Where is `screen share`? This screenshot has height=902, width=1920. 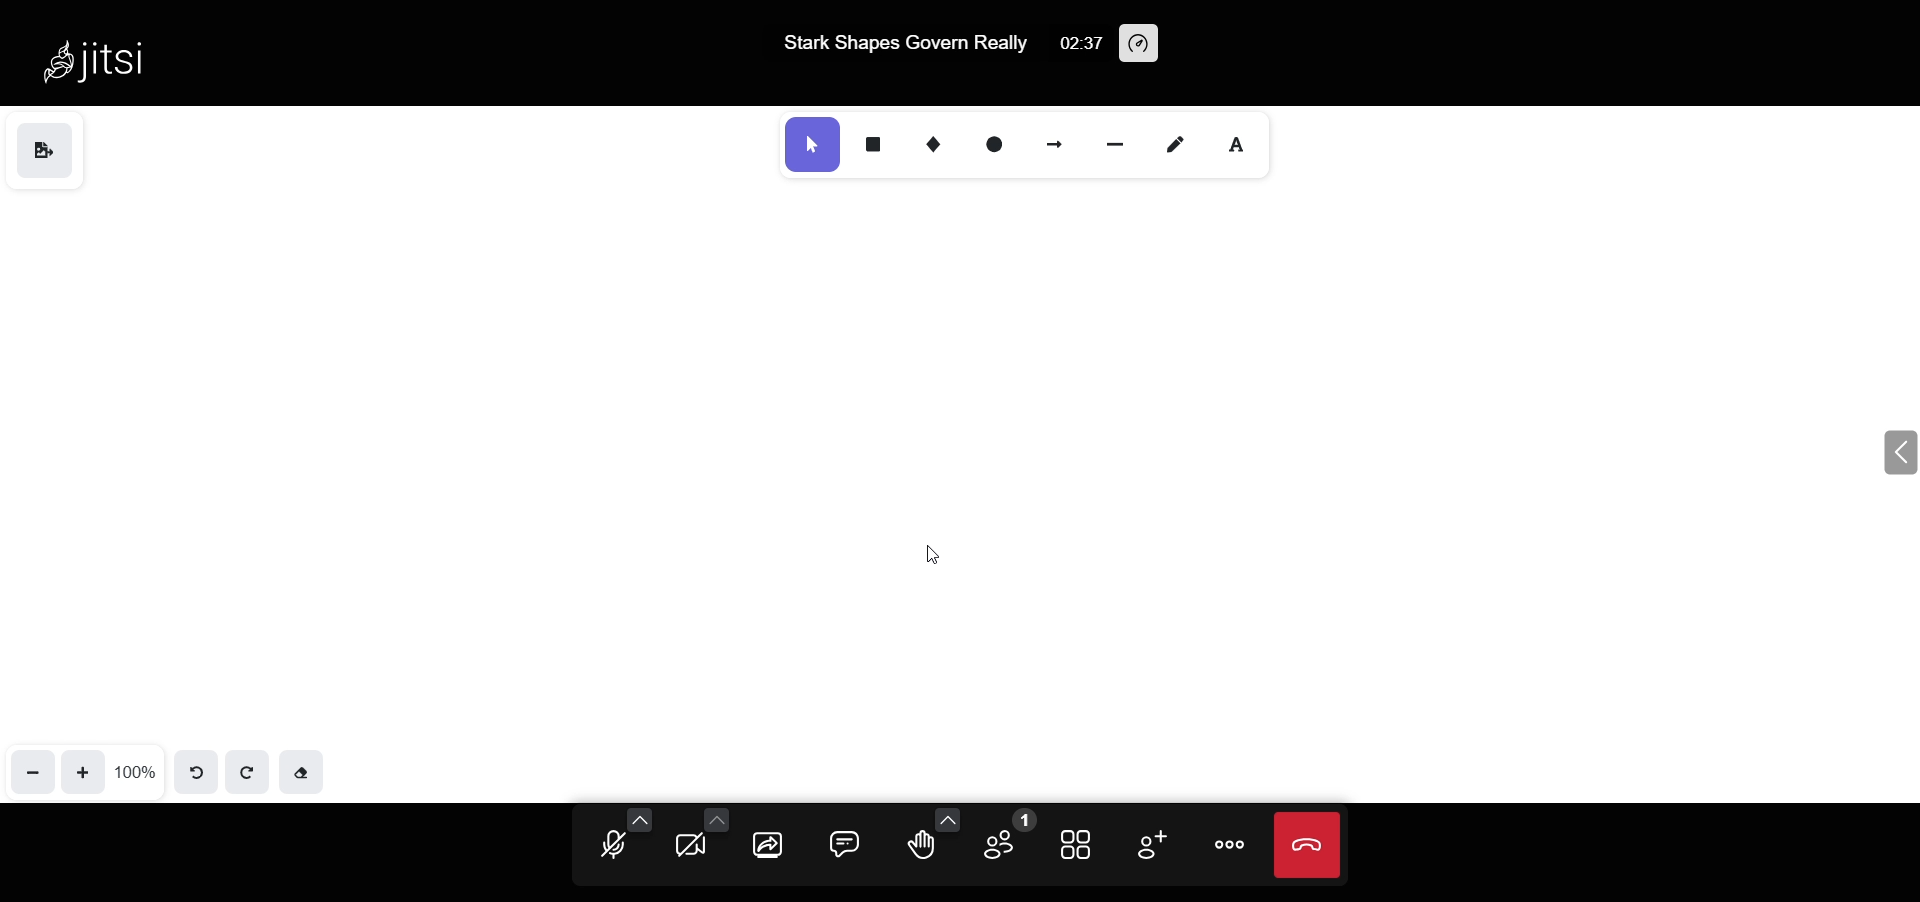
screen share is located at coordinates (770, 846).